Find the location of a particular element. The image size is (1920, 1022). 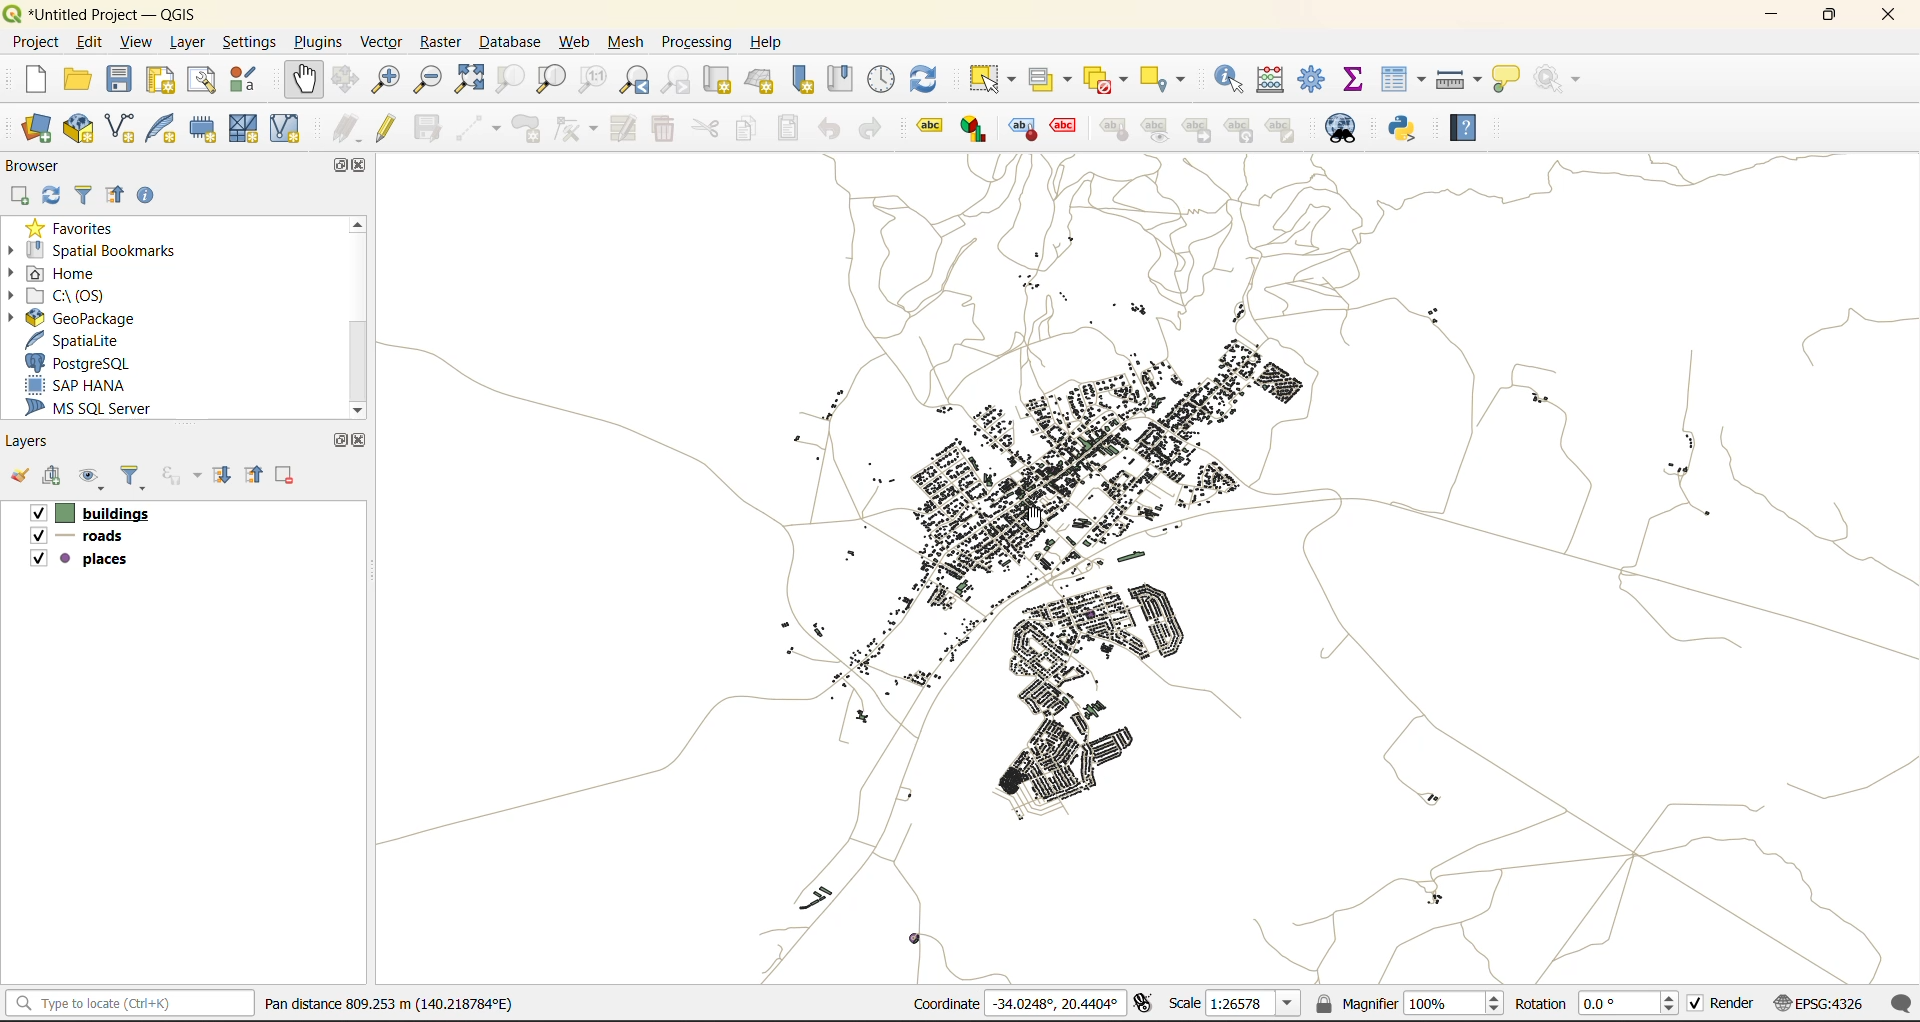

style is located at coordinates (1118, 128).